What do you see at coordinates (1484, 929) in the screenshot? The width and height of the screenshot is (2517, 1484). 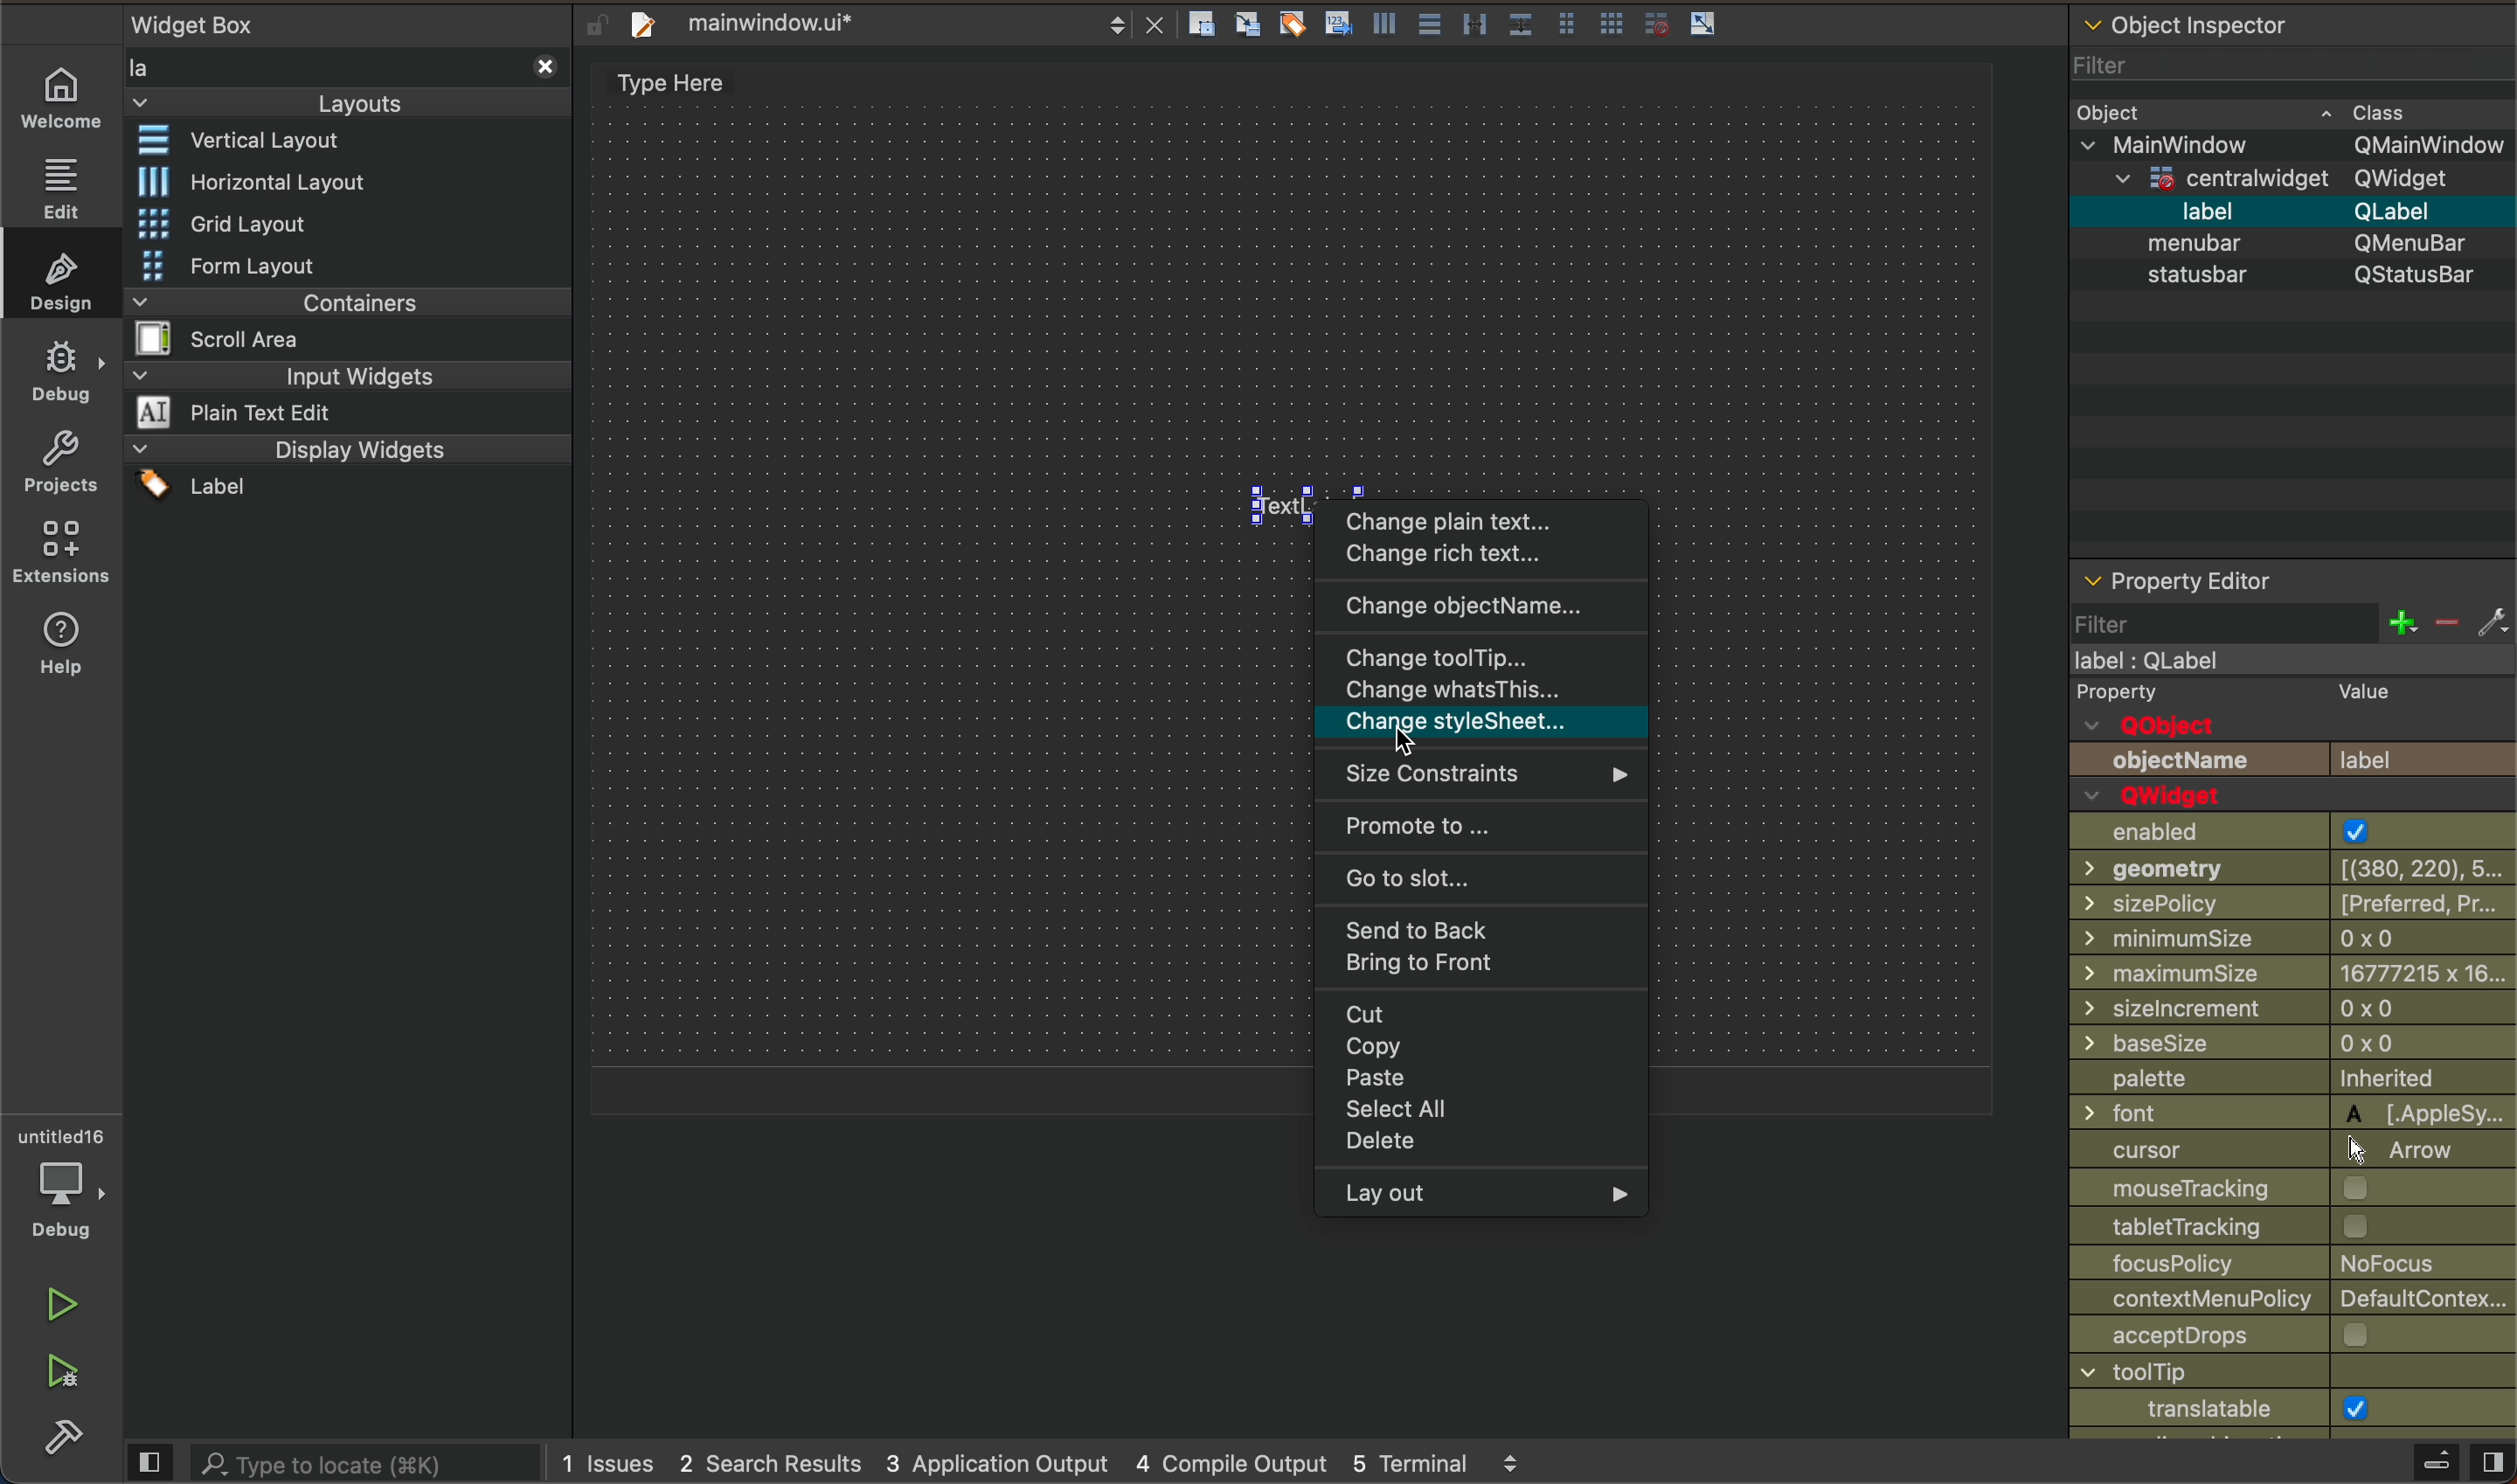 I see `send to back` at bounding box center [1484, 929].